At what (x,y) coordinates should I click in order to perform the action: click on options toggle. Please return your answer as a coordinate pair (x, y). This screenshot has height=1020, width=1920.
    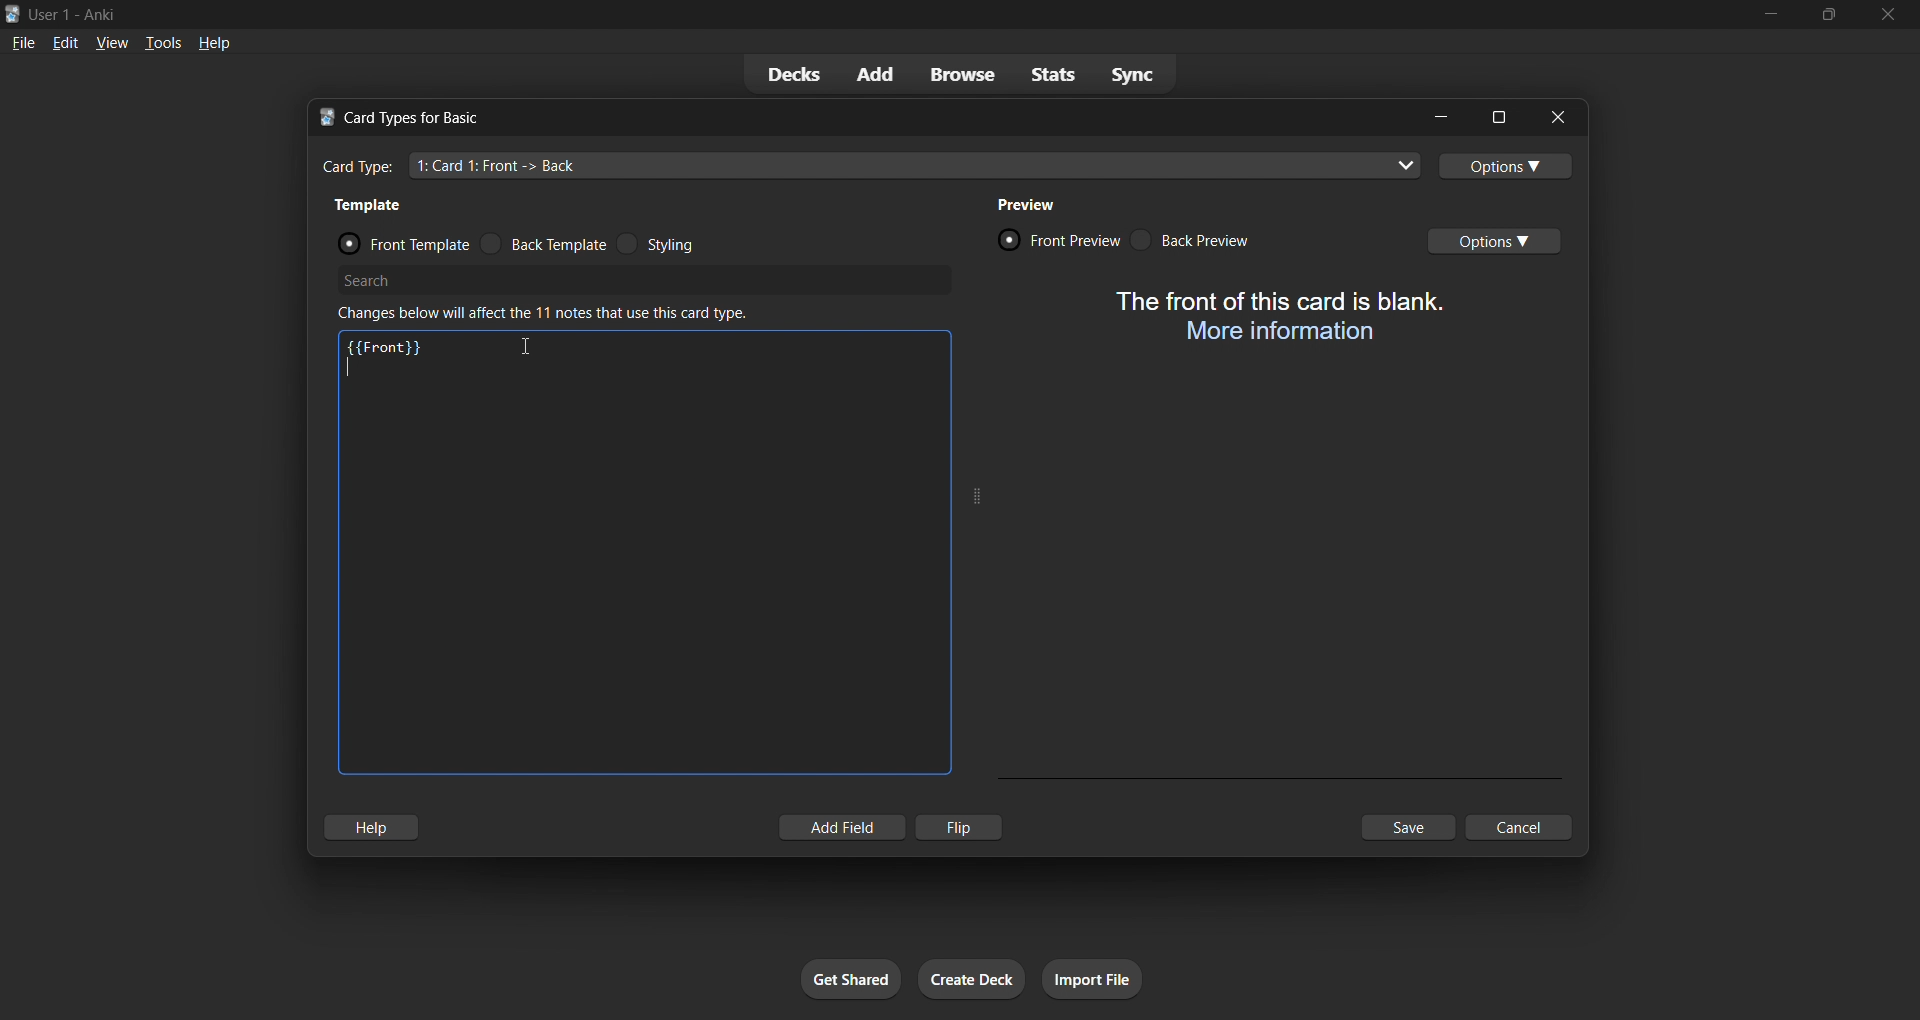
    Looking at the image, I should click on (1508, 168).